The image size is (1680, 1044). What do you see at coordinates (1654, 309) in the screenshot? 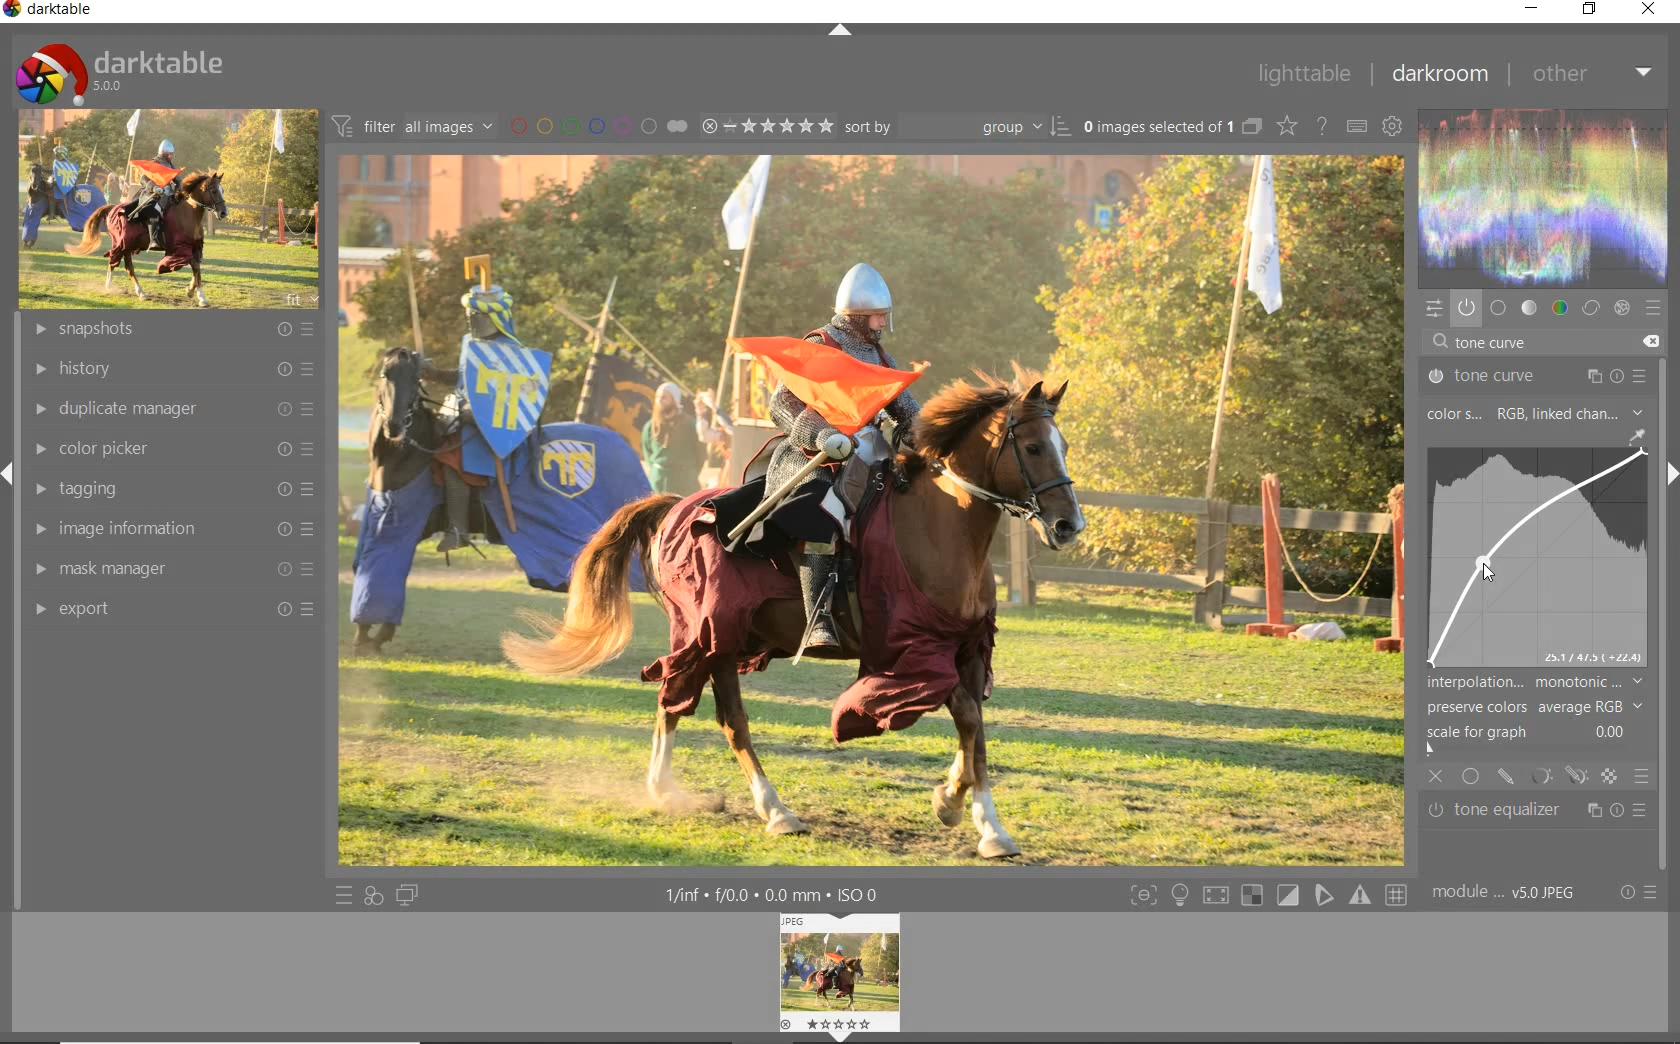
I see `presets` at bounding box center [1654, 309].